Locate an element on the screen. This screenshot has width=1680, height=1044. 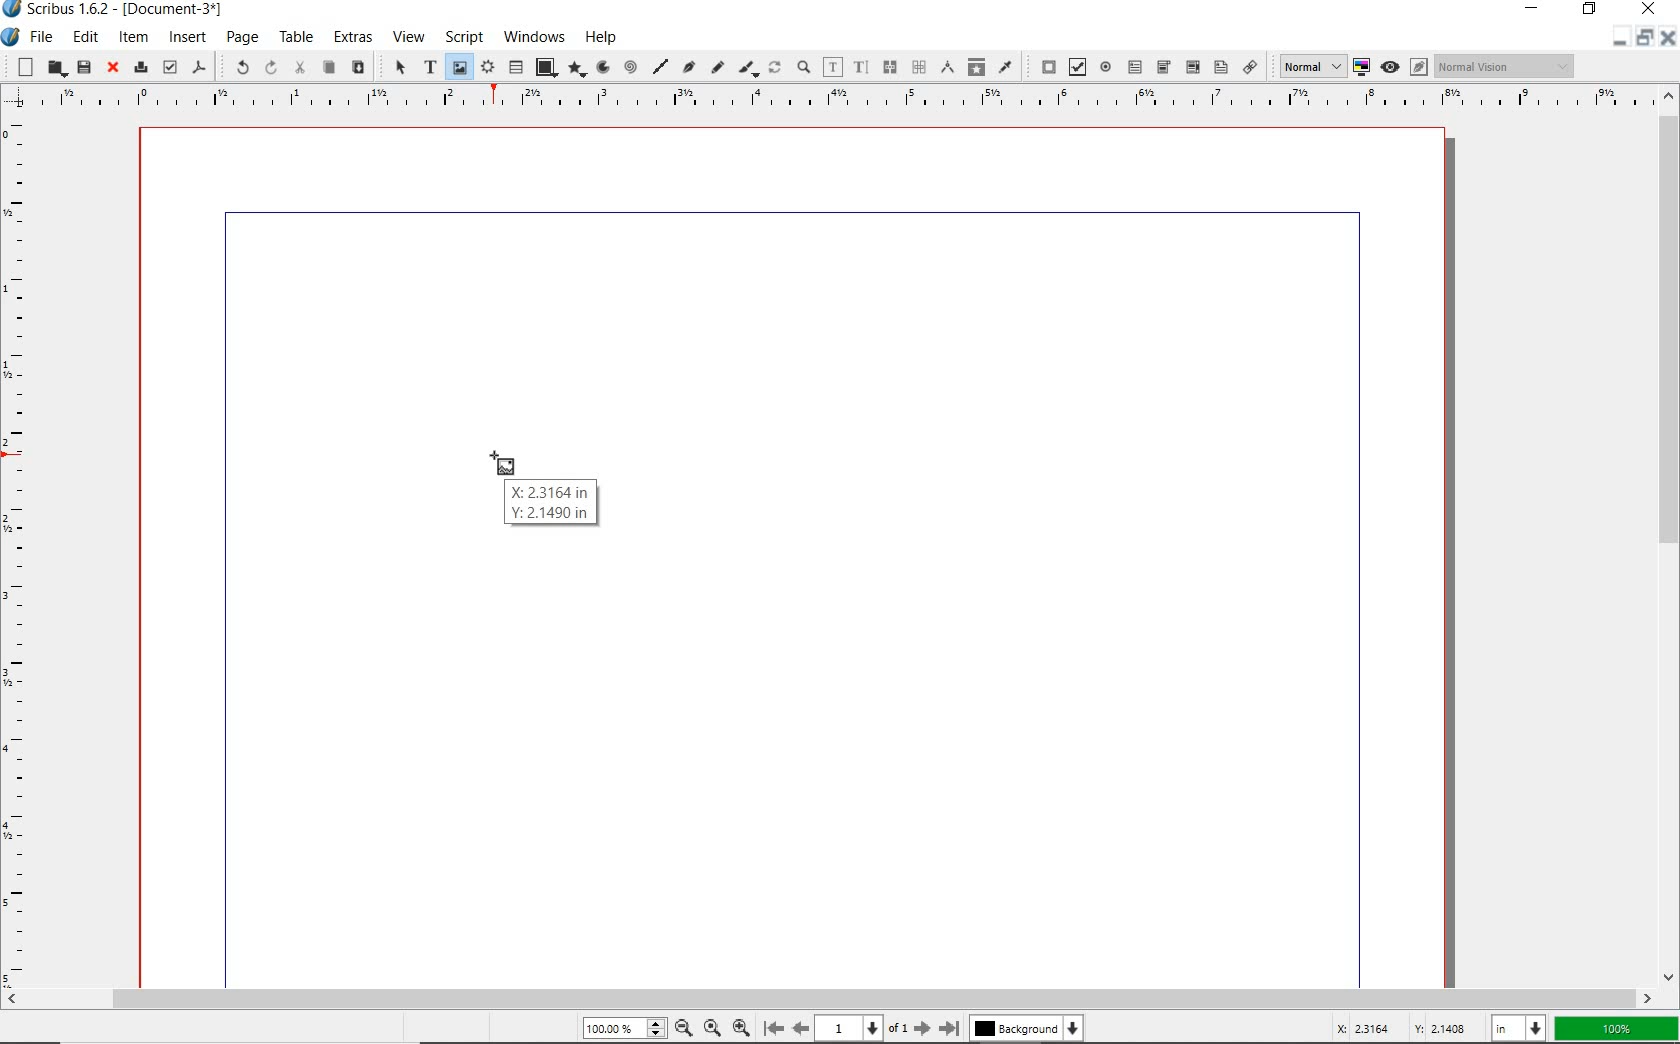
rotate item is located at coordinates (774, 67).